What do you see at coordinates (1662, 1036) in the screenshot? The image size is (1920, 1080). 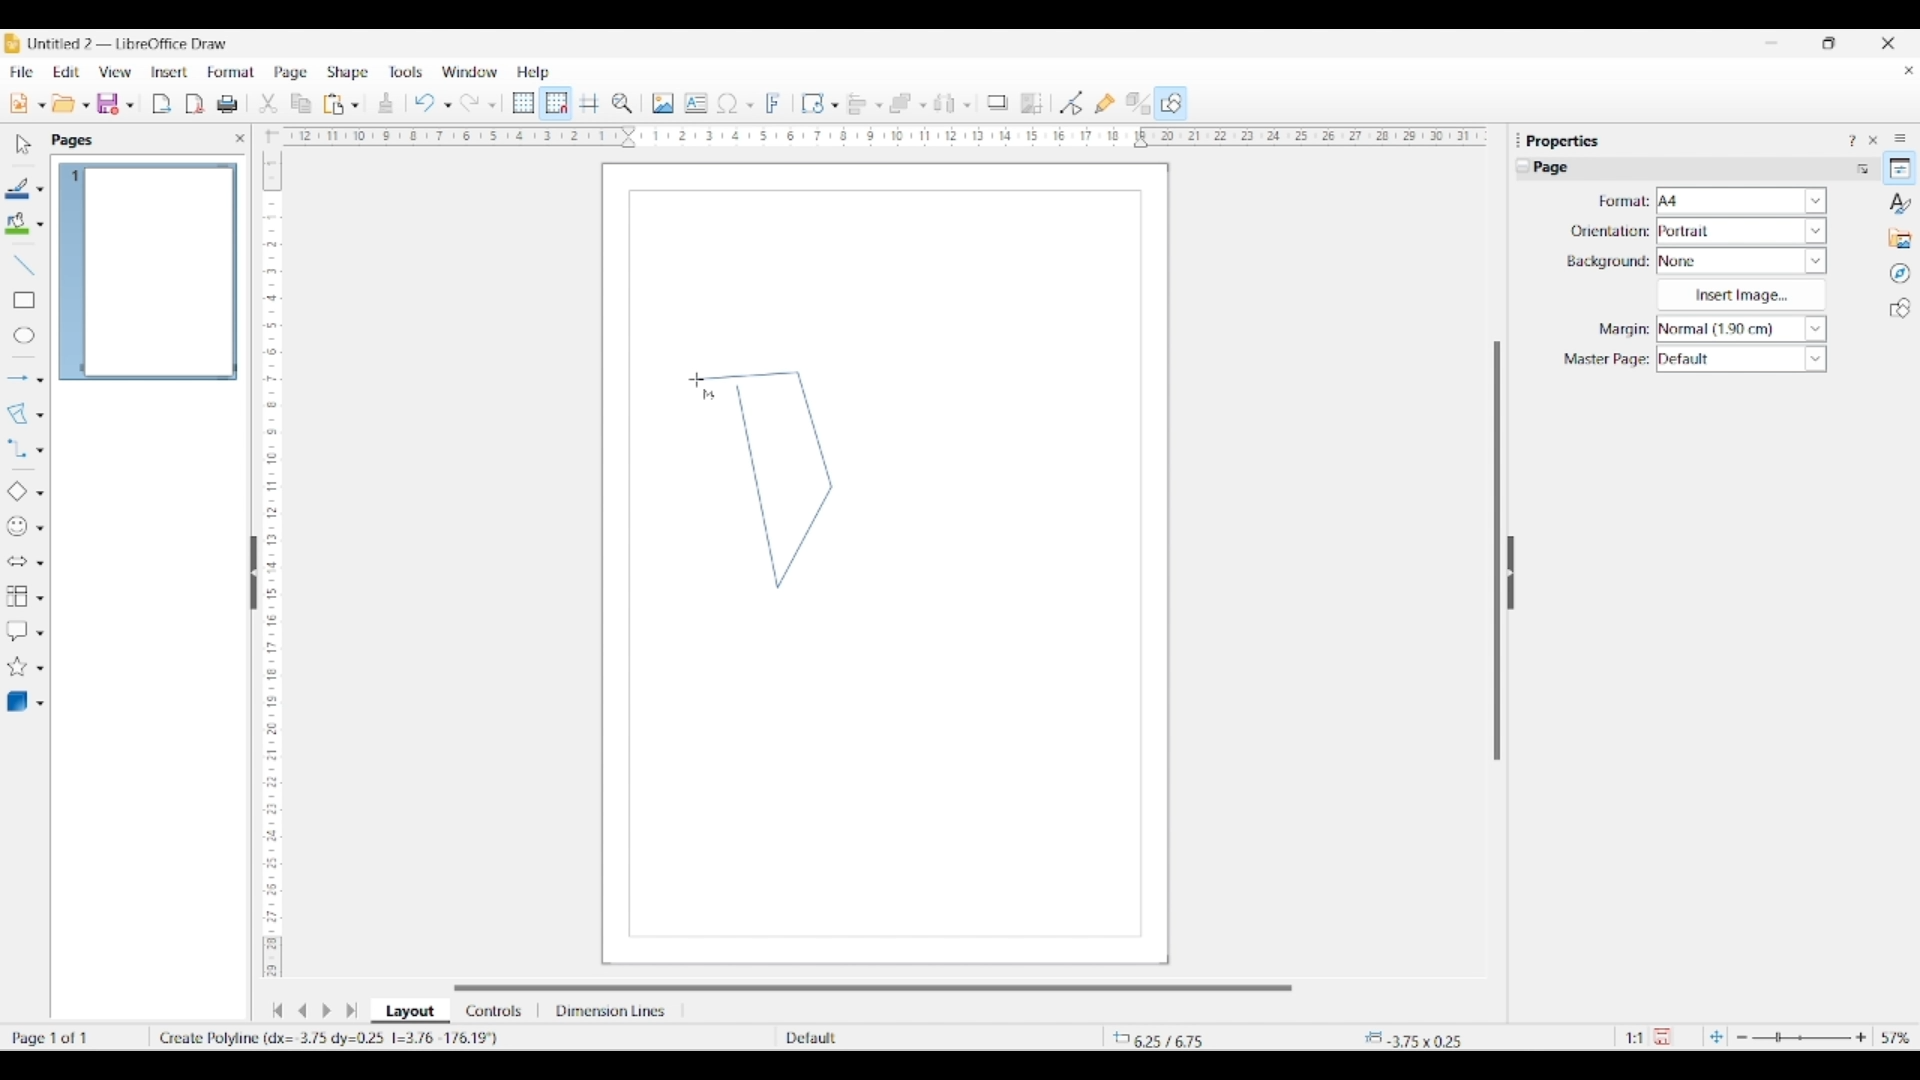 I see `Click to save modifications` at bounding box center [1662, 1036].